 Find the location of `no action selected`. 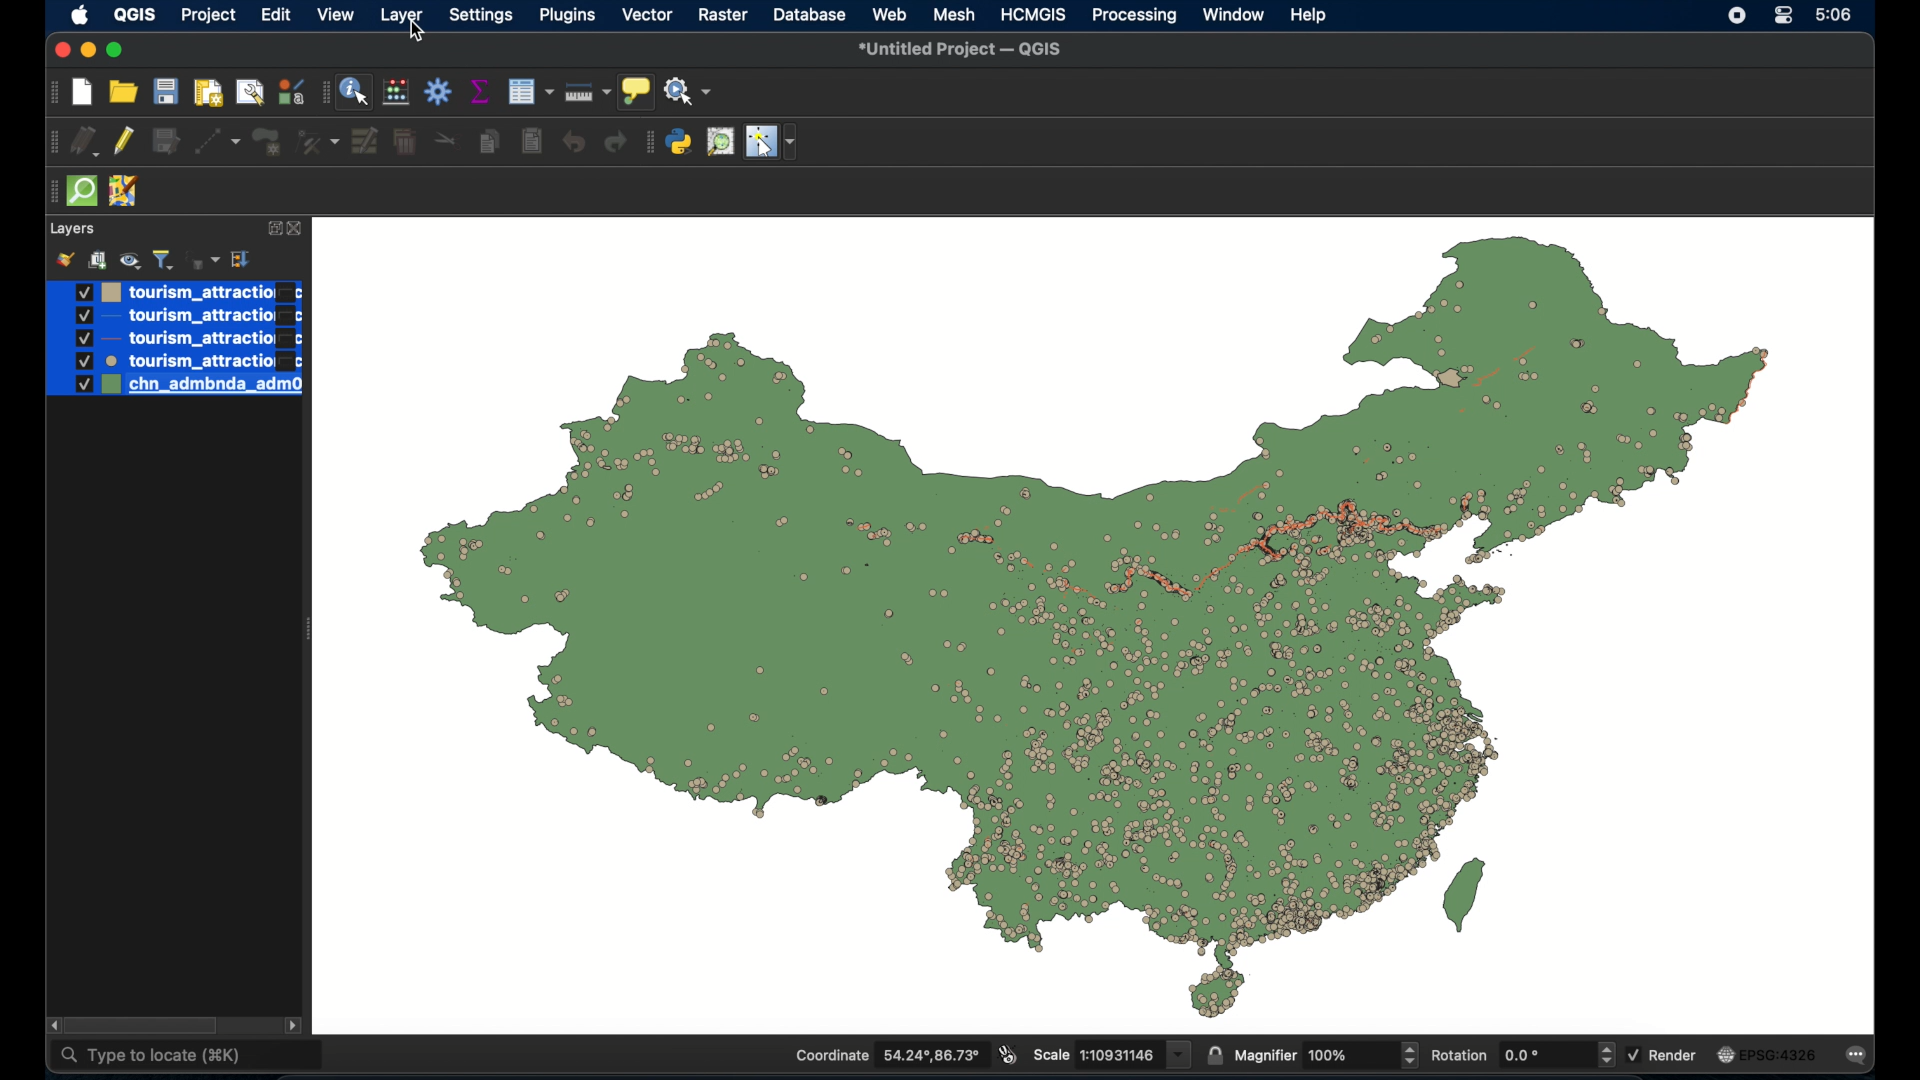

no action selected is located at coordinates (689, 89).